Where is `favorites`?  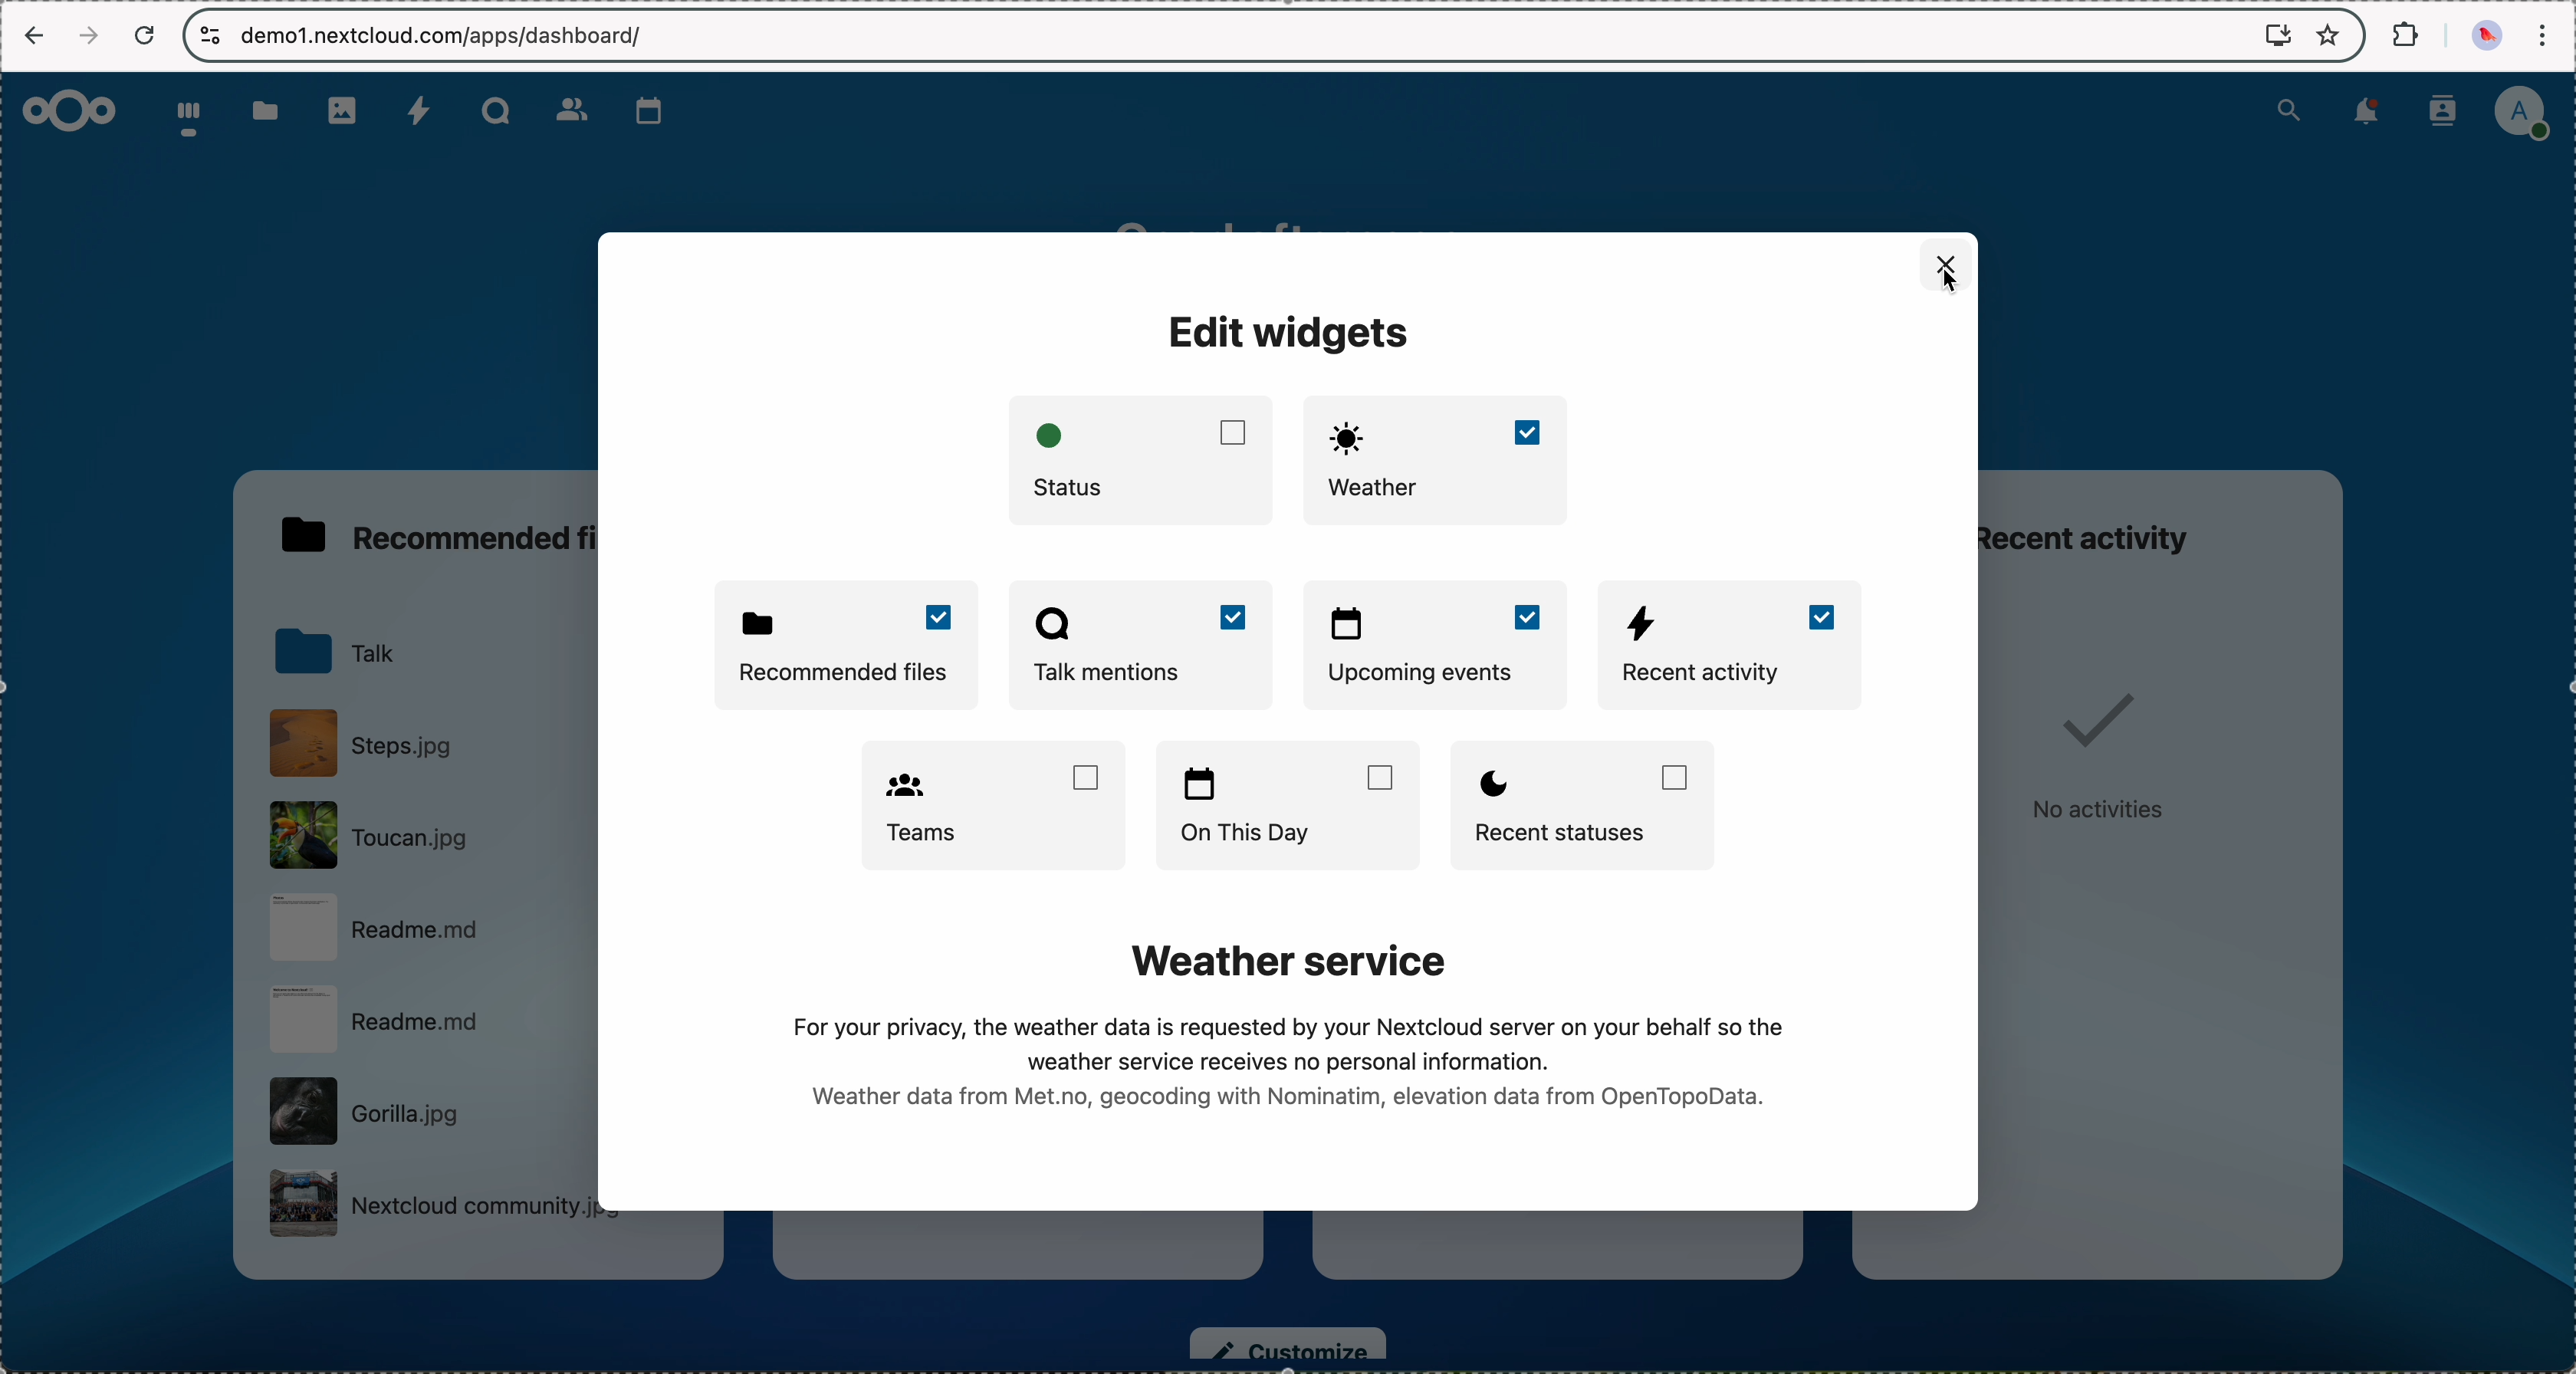
favorites is located at coordinates (2333, 37).